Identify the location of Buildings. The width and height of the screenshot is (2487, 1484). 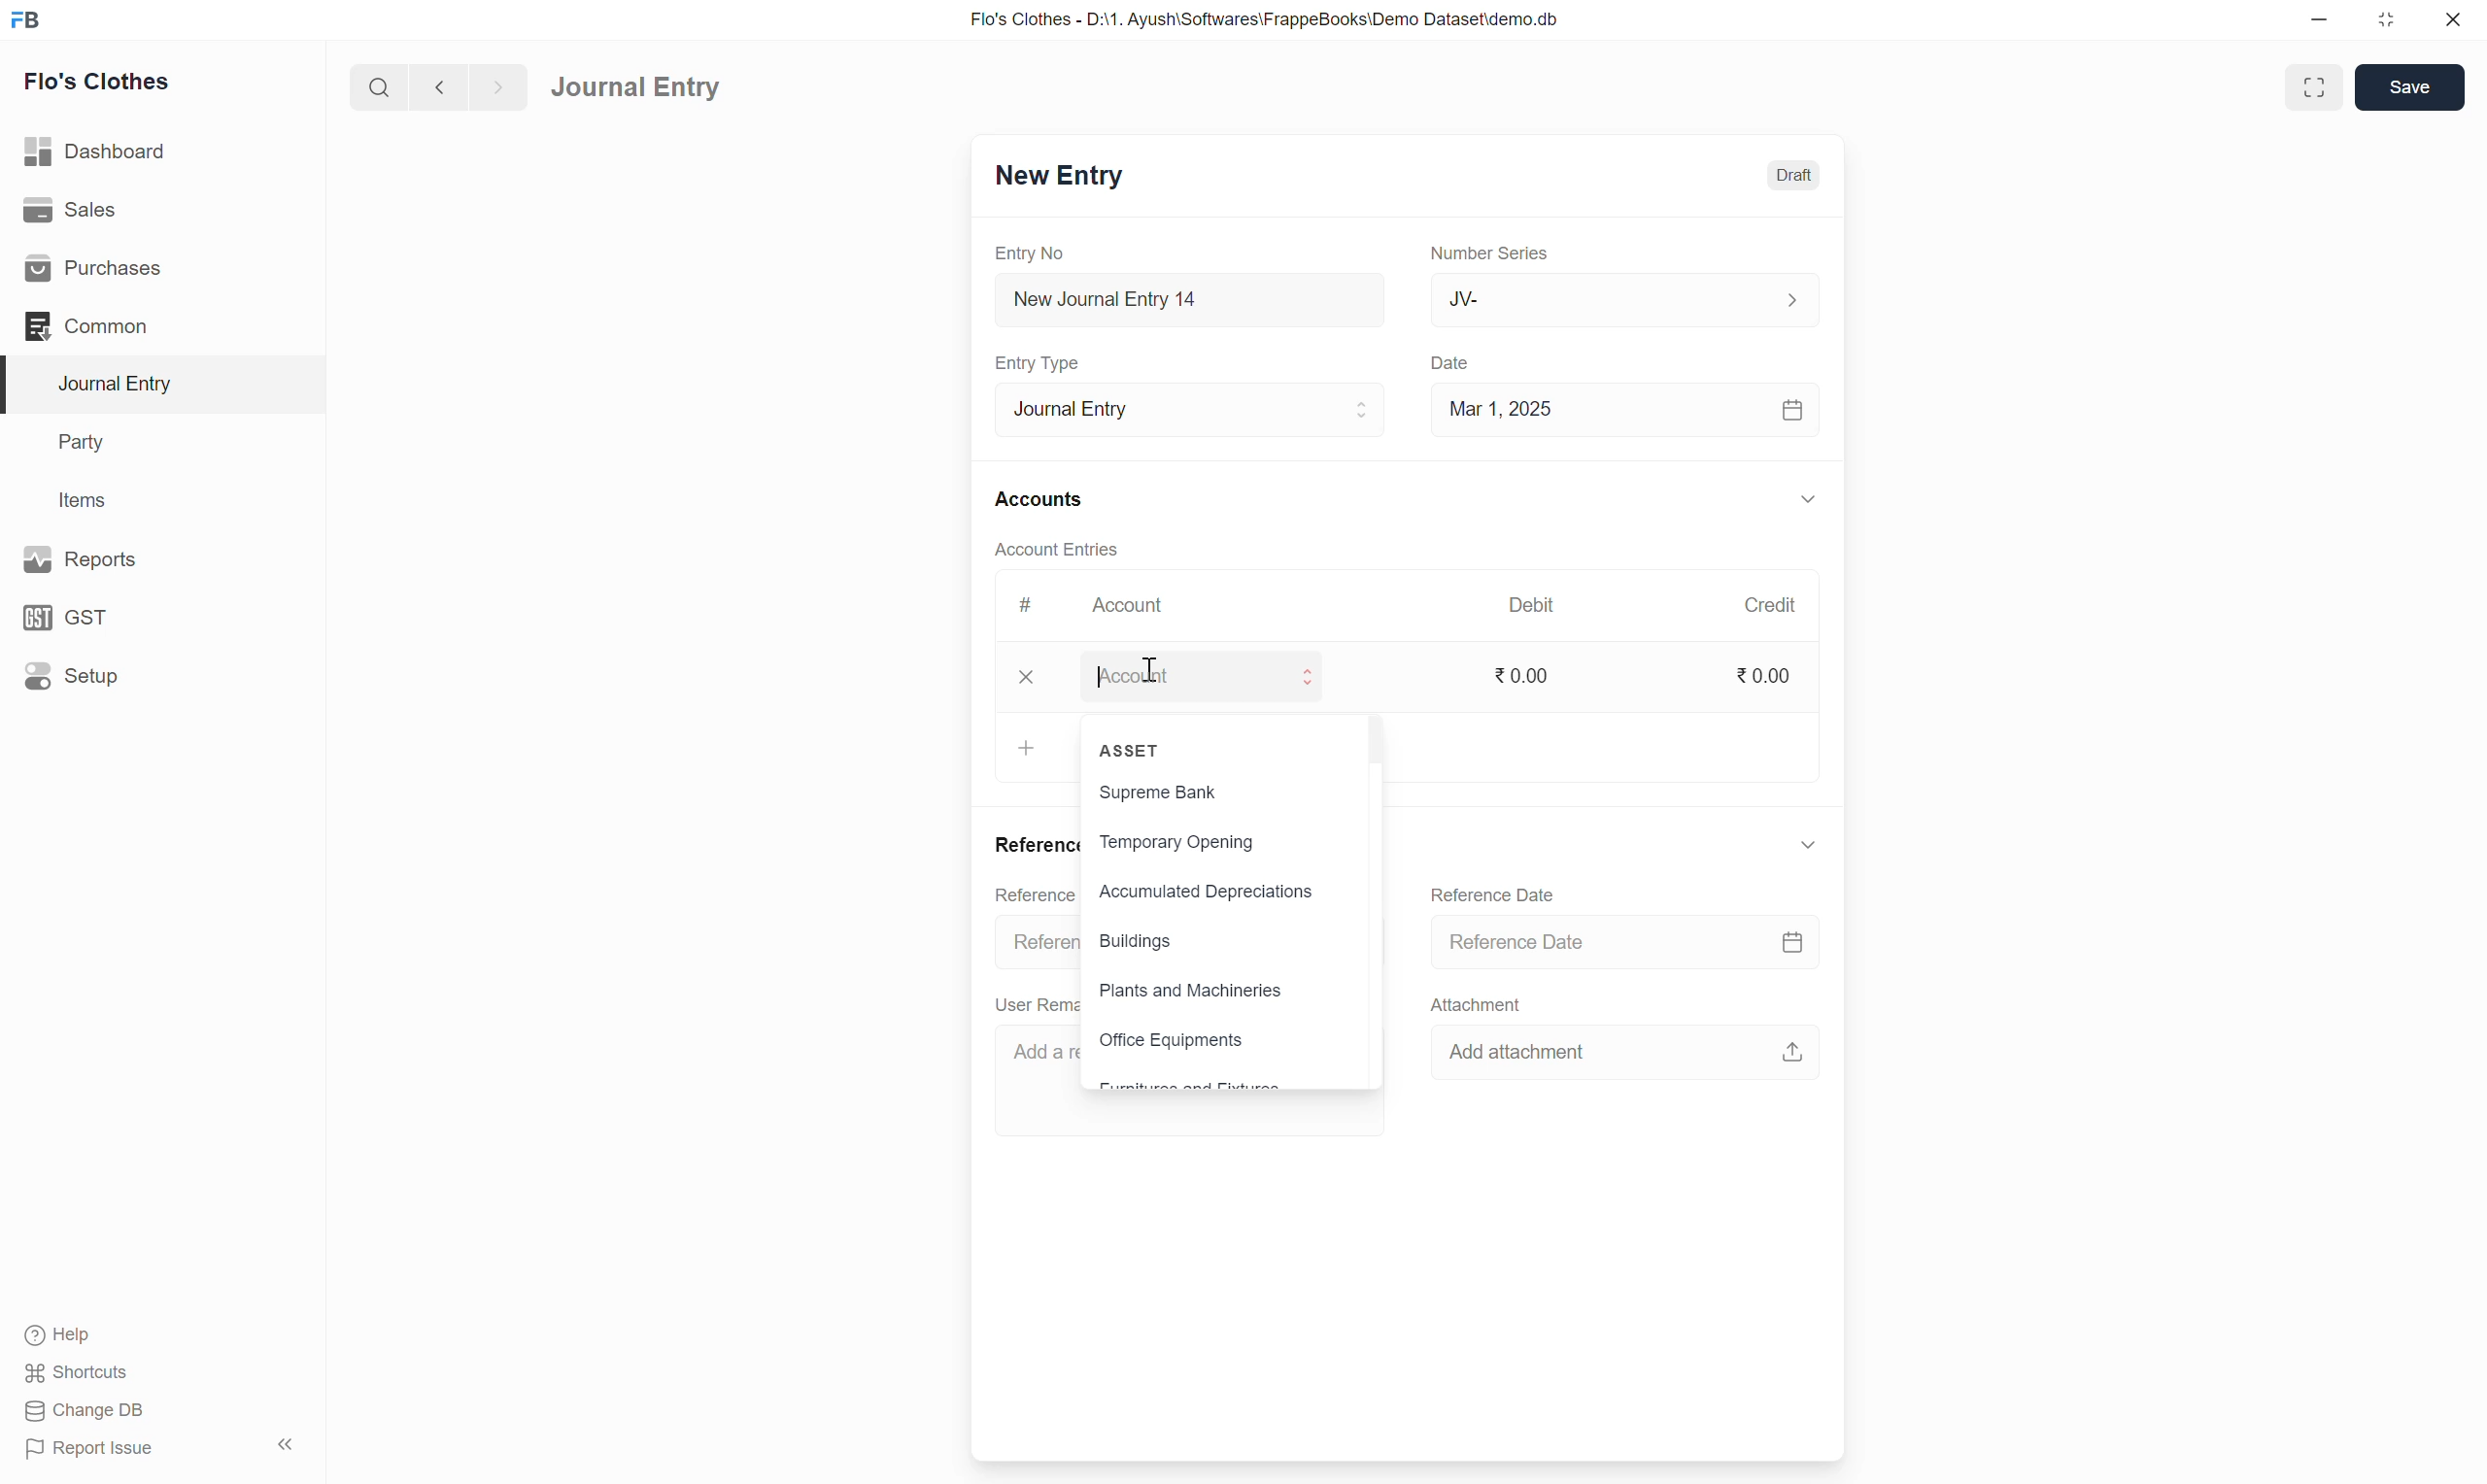
(1140, 940).